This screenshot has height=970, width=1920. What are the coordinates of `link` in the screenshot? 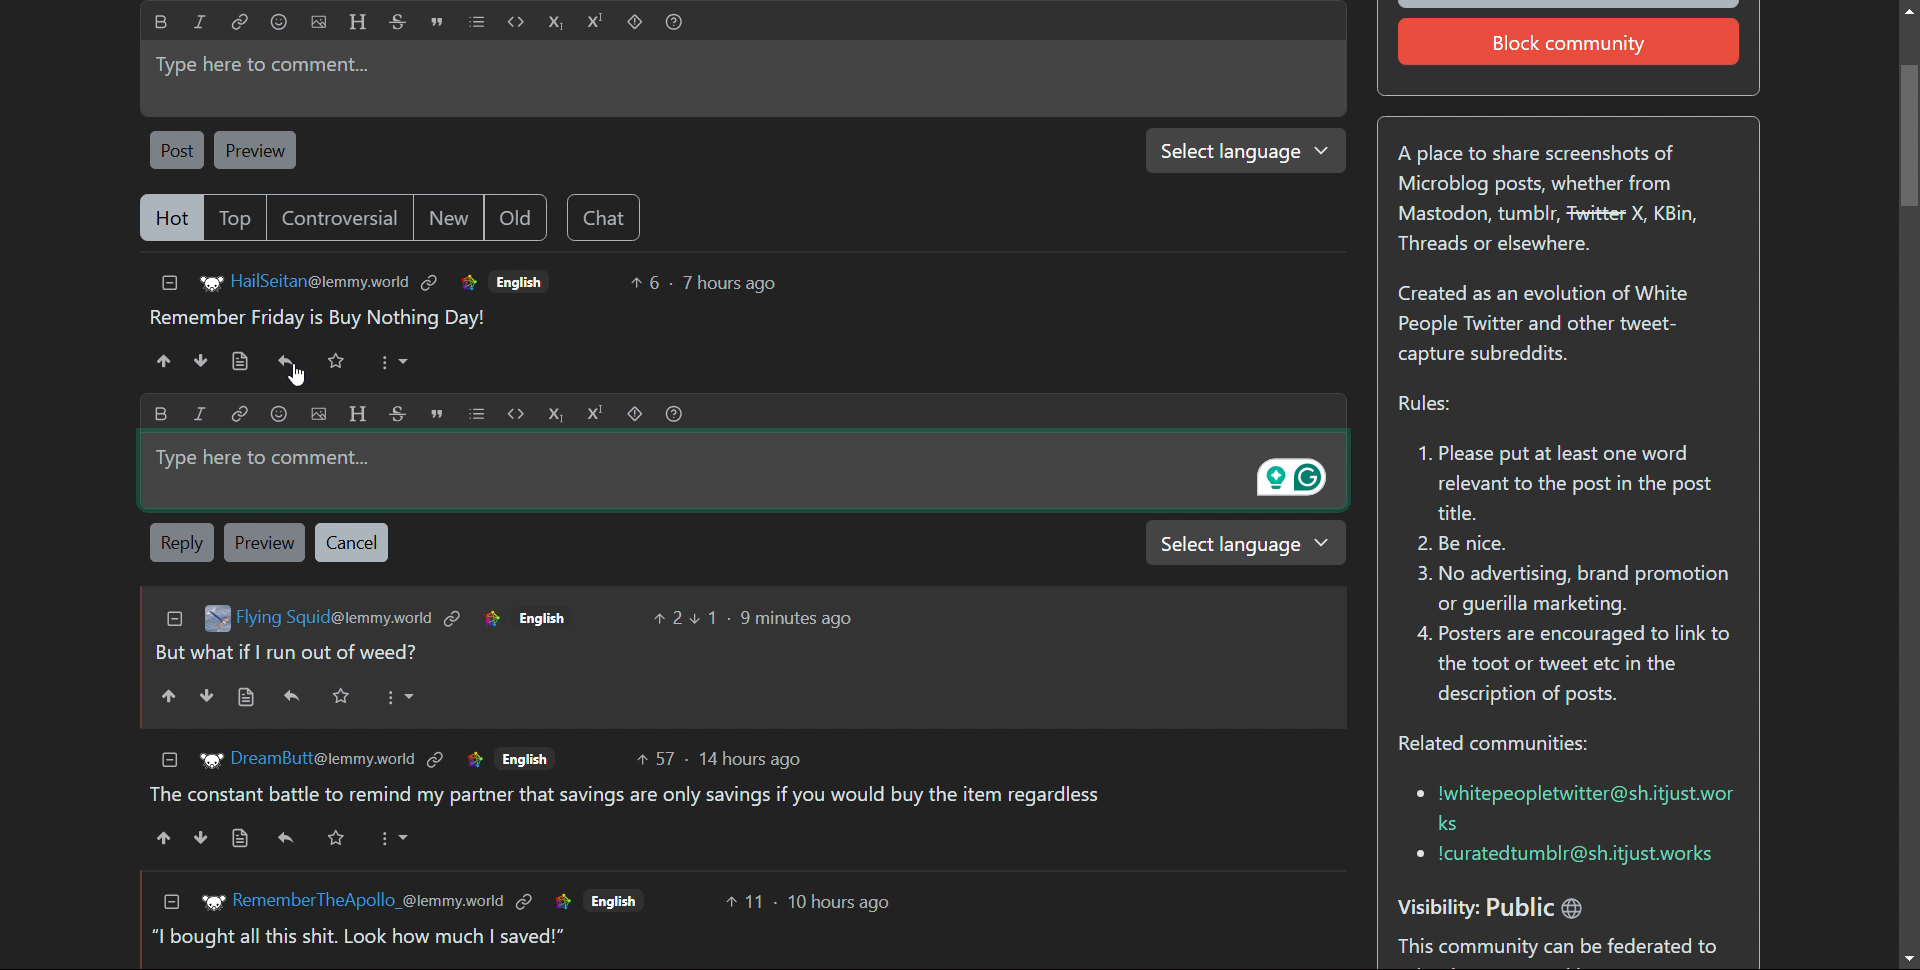 It's located at (556, 903).